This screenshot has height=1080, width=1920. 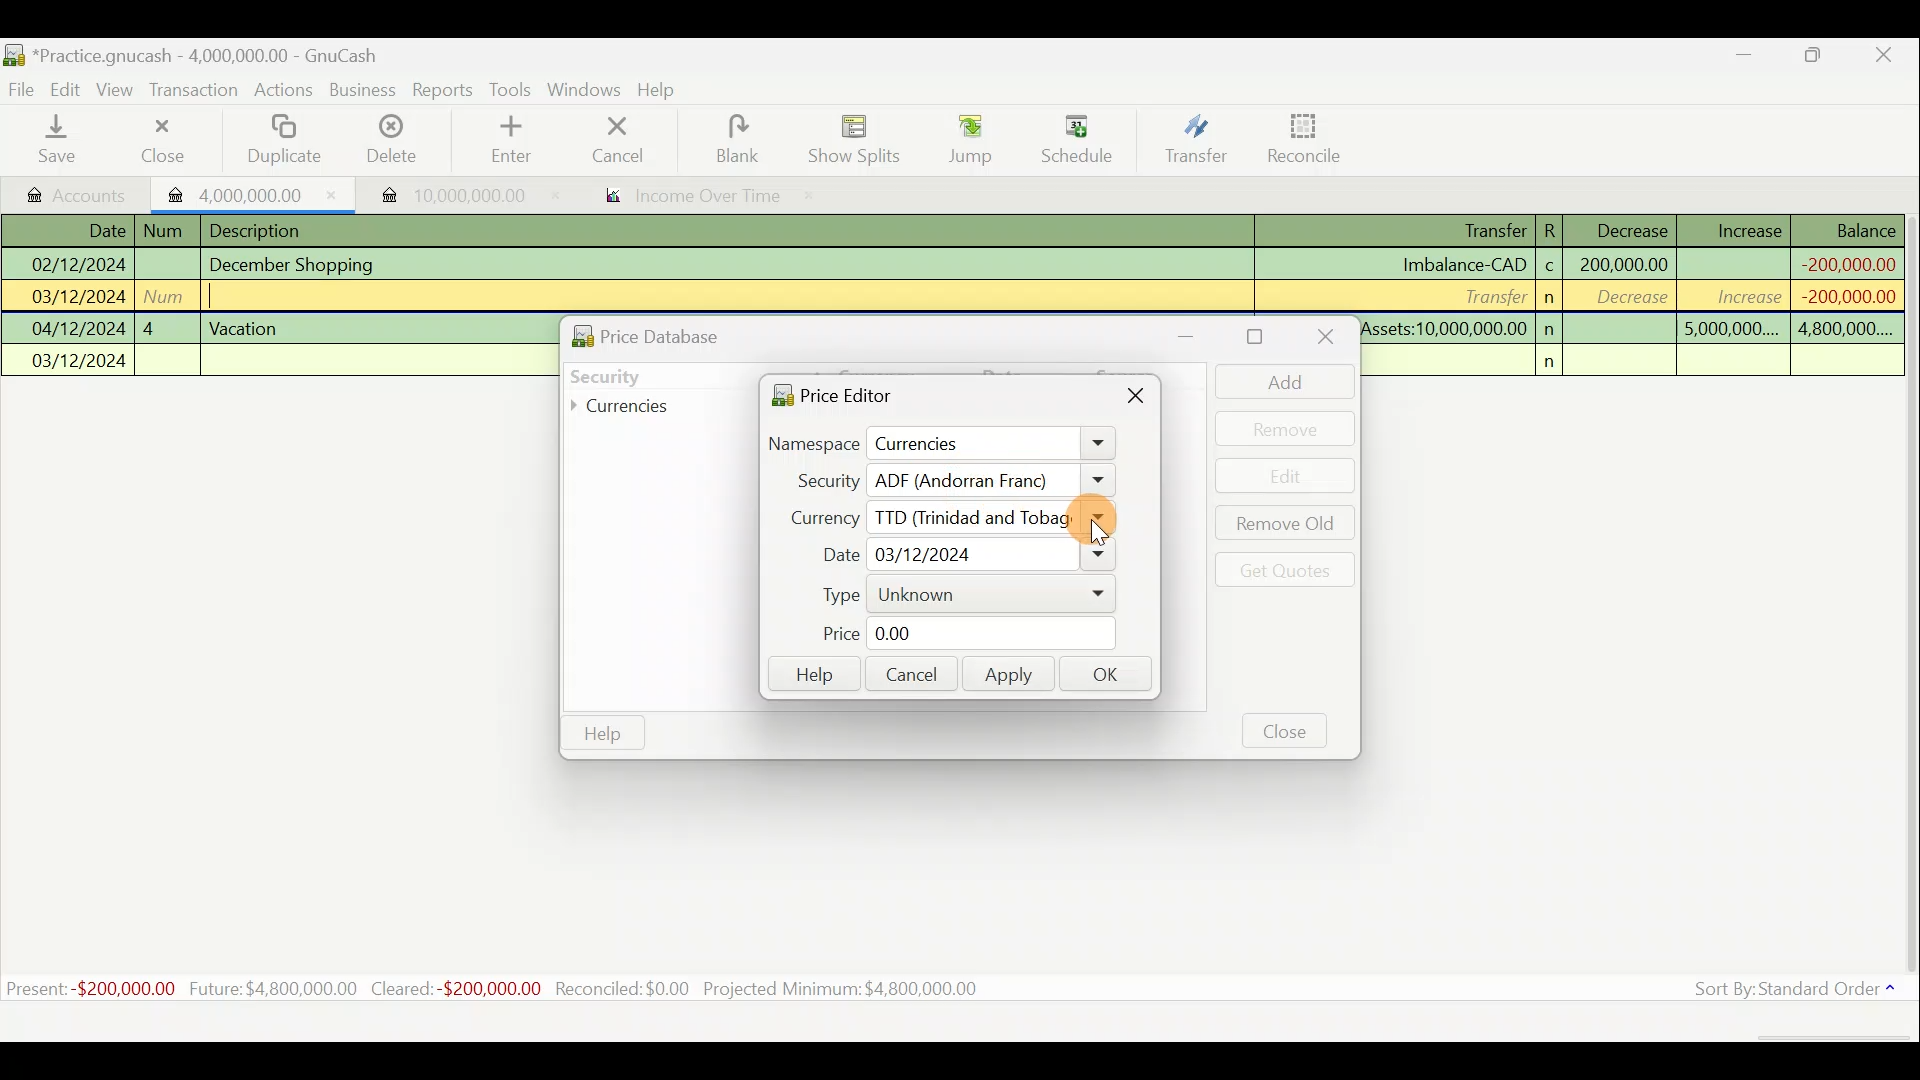 What do you see at coordinates (691, 333) in the screenshot?
I see `Price database` at bounding box center [691, 333].